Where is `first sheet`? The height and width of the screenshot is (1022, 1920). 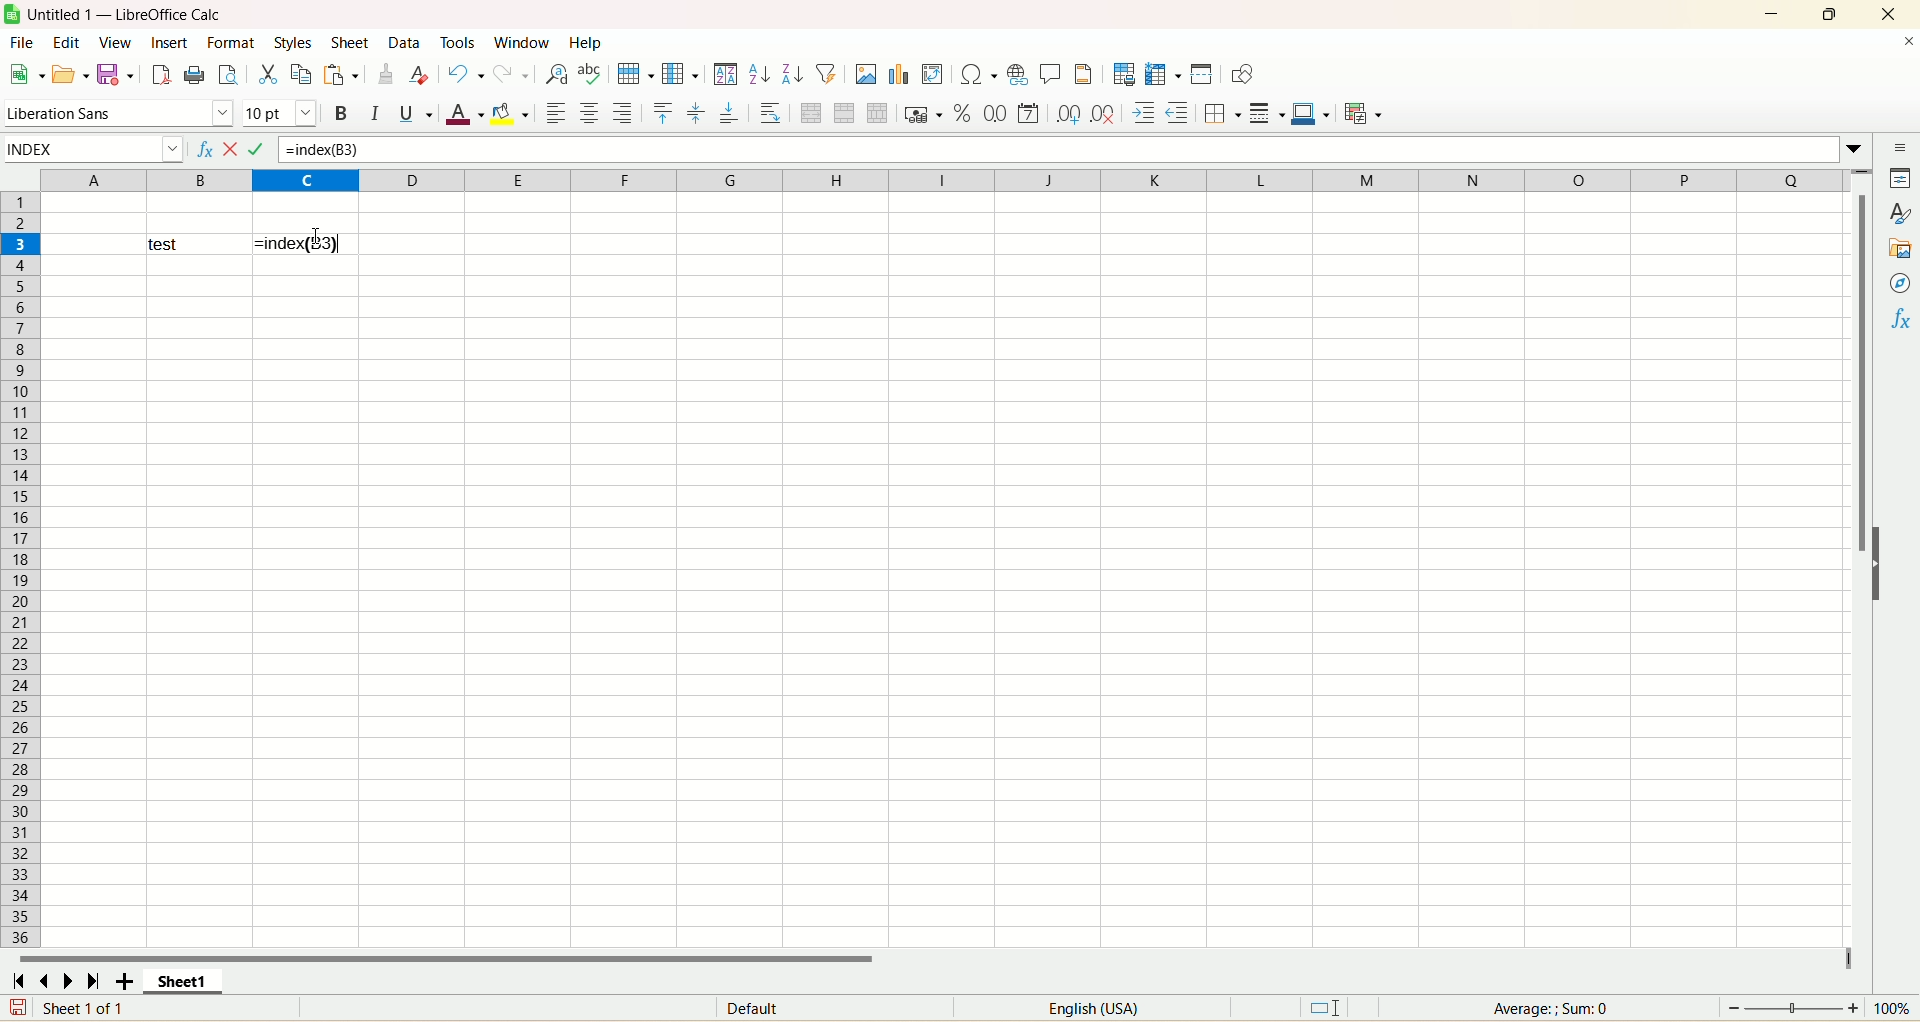 first sheet is located at coordinates (16, 980).